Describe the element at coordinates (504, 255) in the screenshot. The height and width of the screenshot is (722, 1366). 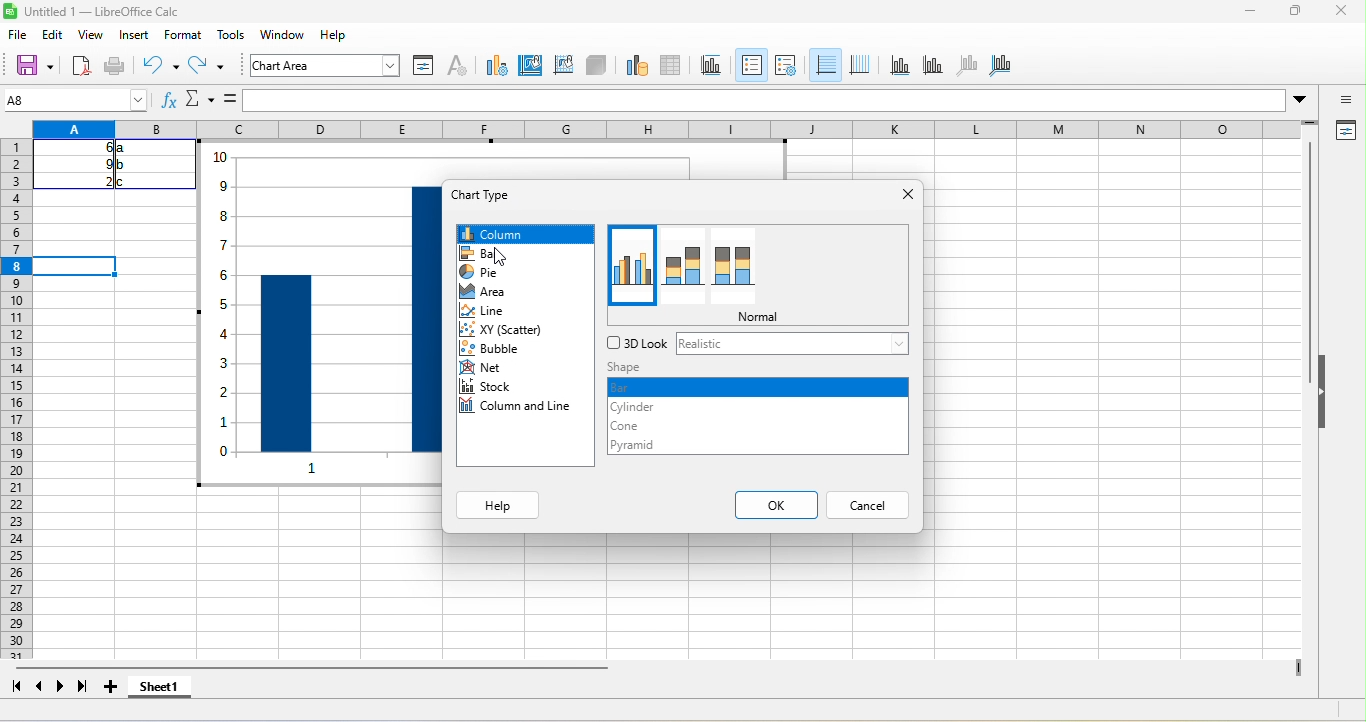
I see `bar` at that location.